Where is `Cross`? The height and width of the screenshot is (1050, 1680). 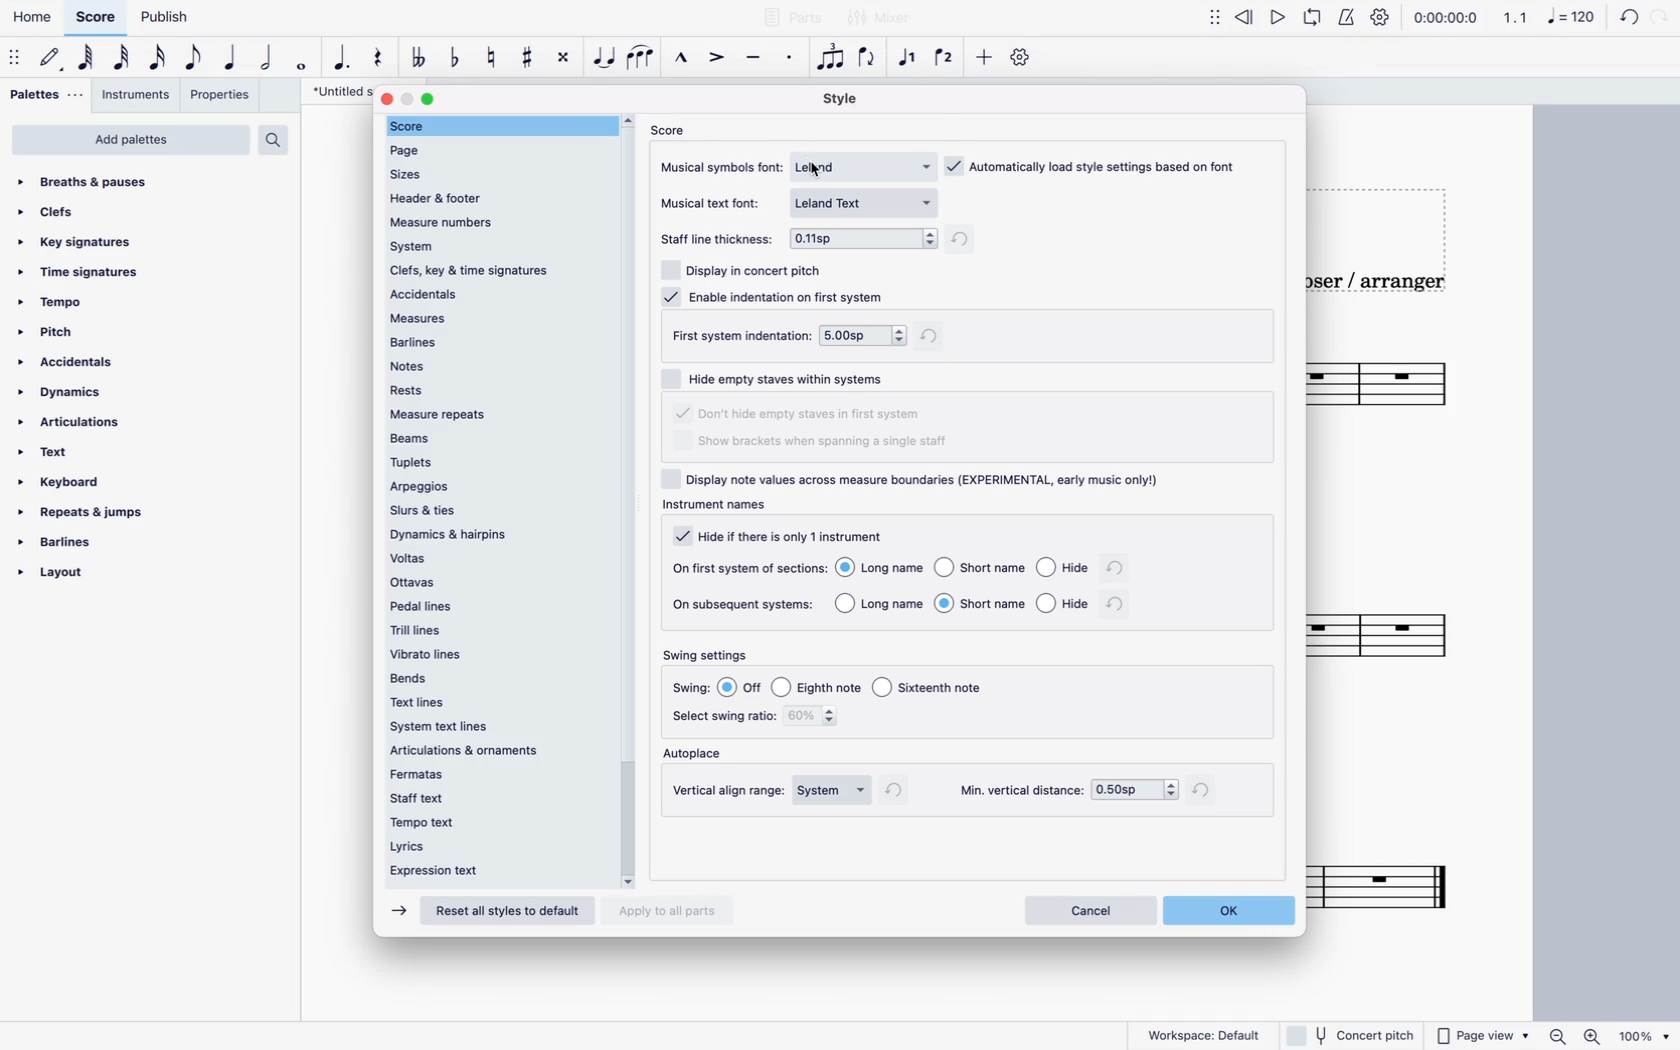 Cross is located at coordinates (563, 58).